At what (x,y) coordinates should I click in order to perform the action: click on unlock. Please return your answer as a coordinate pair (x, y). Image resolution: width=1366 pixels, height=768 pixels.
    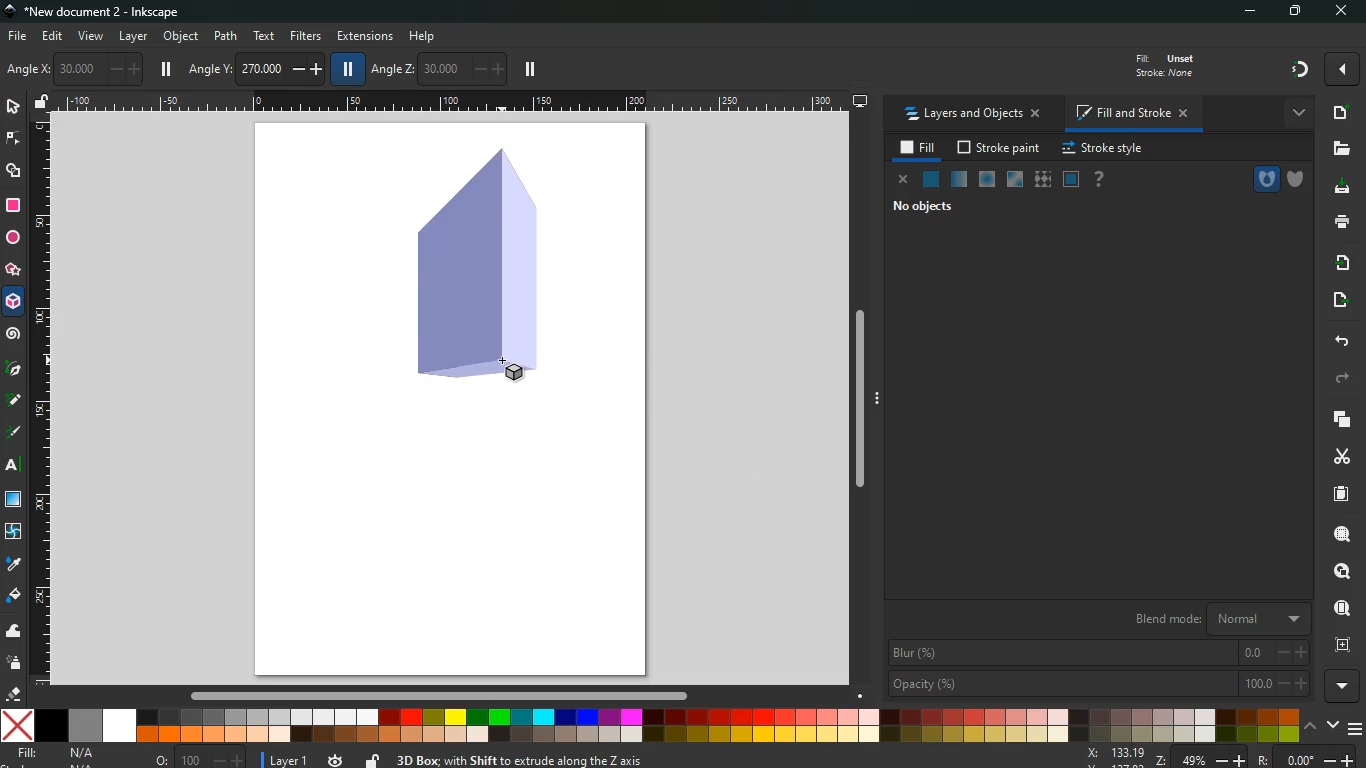
    Looking at the image, I should click on (372, 760).